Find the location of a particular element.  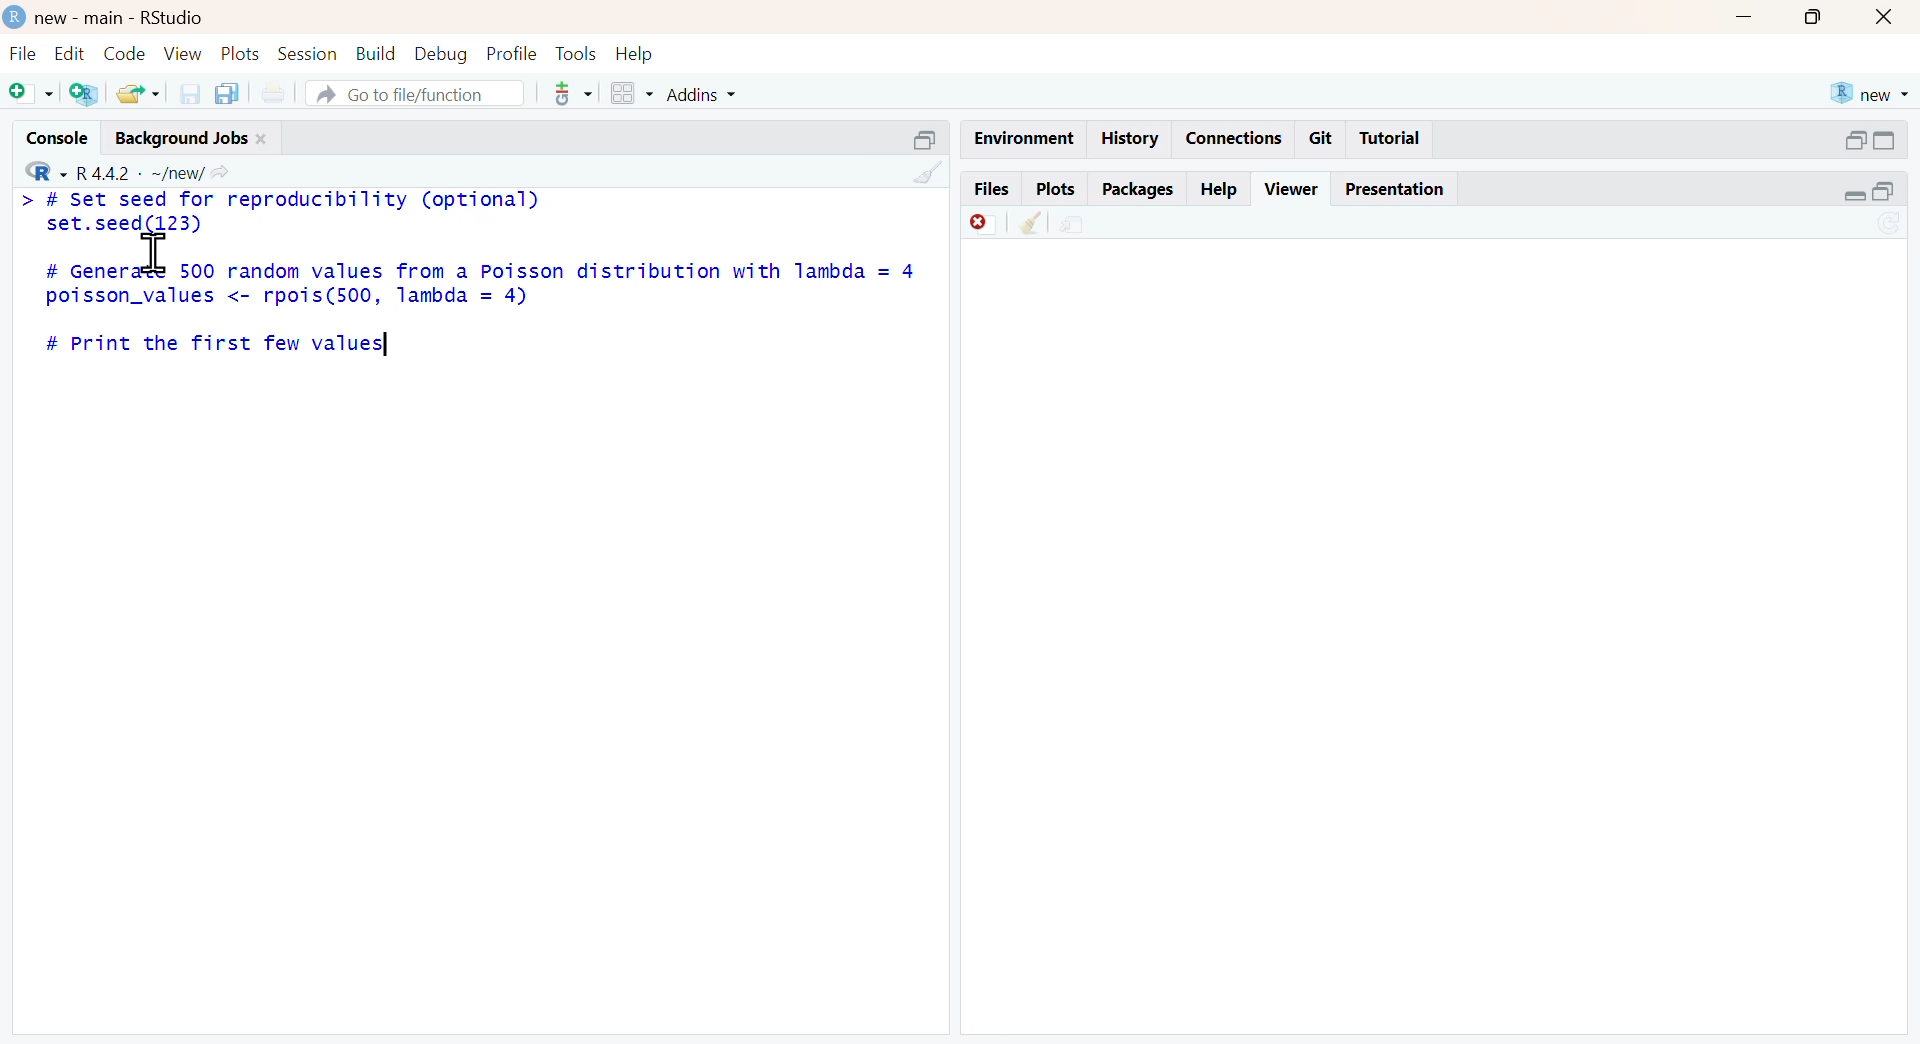

Minimise  is located at coordinates (1748, 16).